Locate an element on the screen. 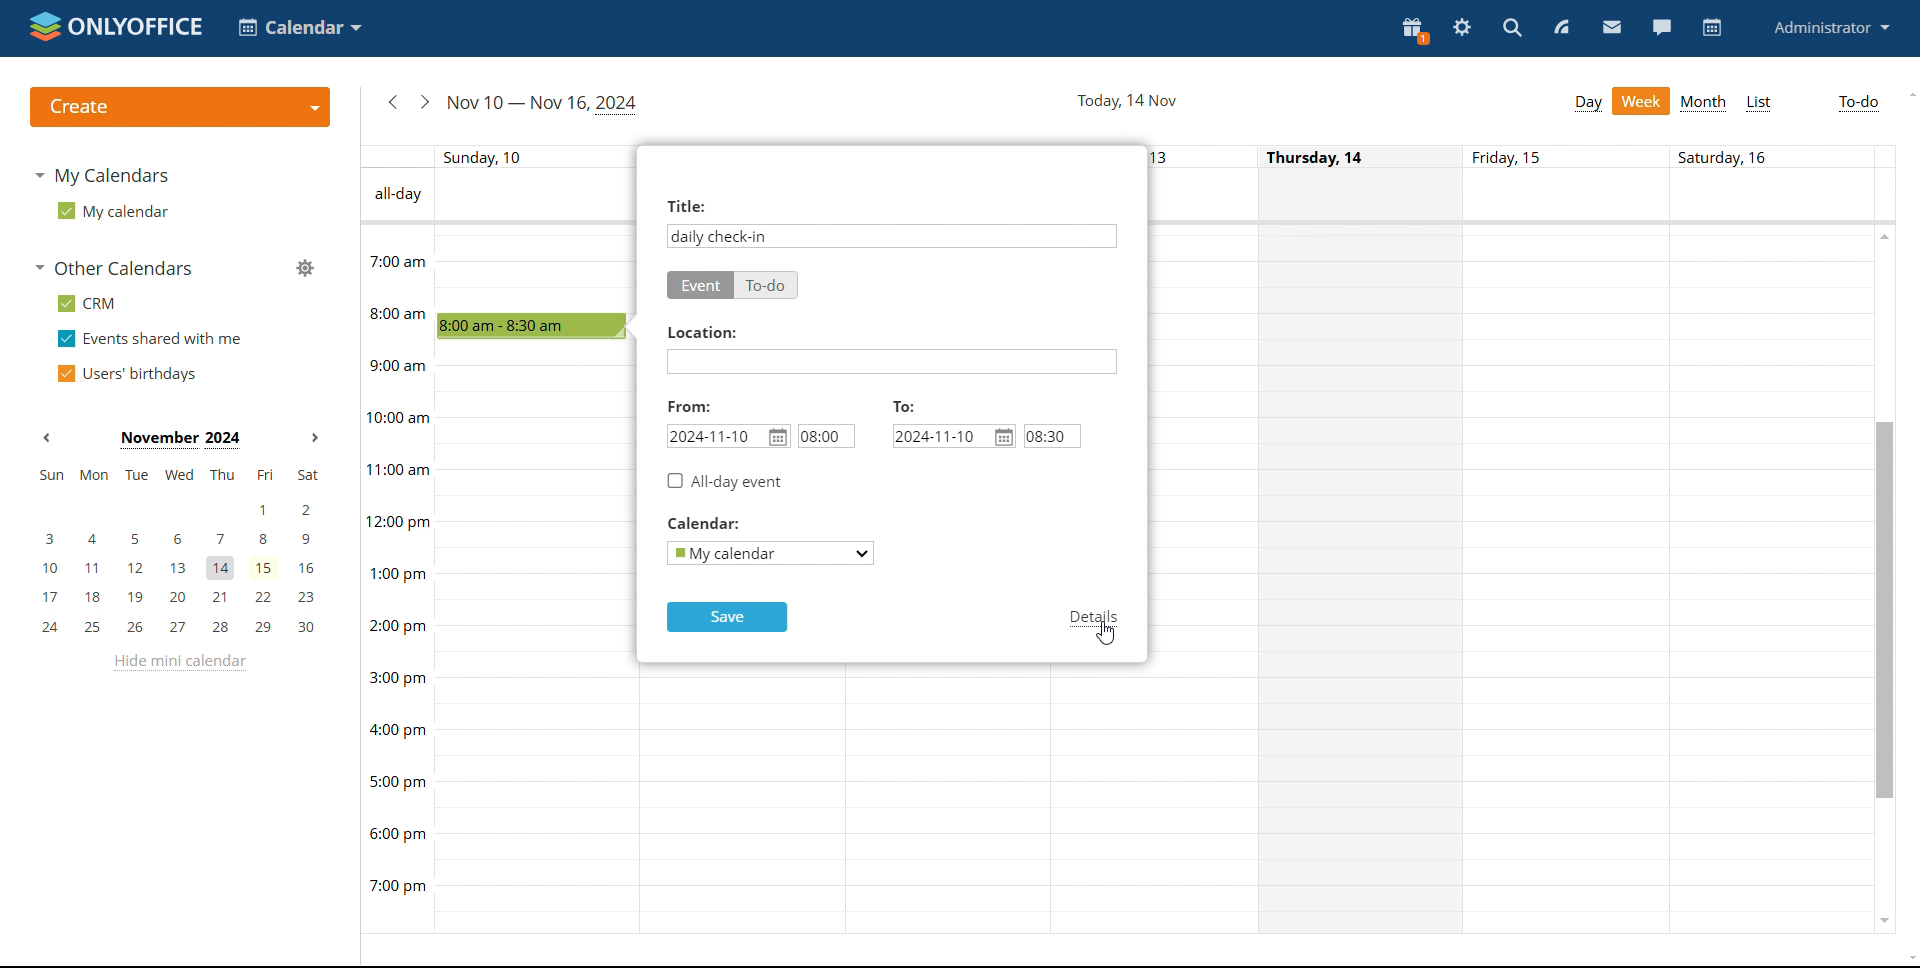 Image resolution: width=1920 pixels, height=968 pixels. event name added is located at coordinates (720, 236).